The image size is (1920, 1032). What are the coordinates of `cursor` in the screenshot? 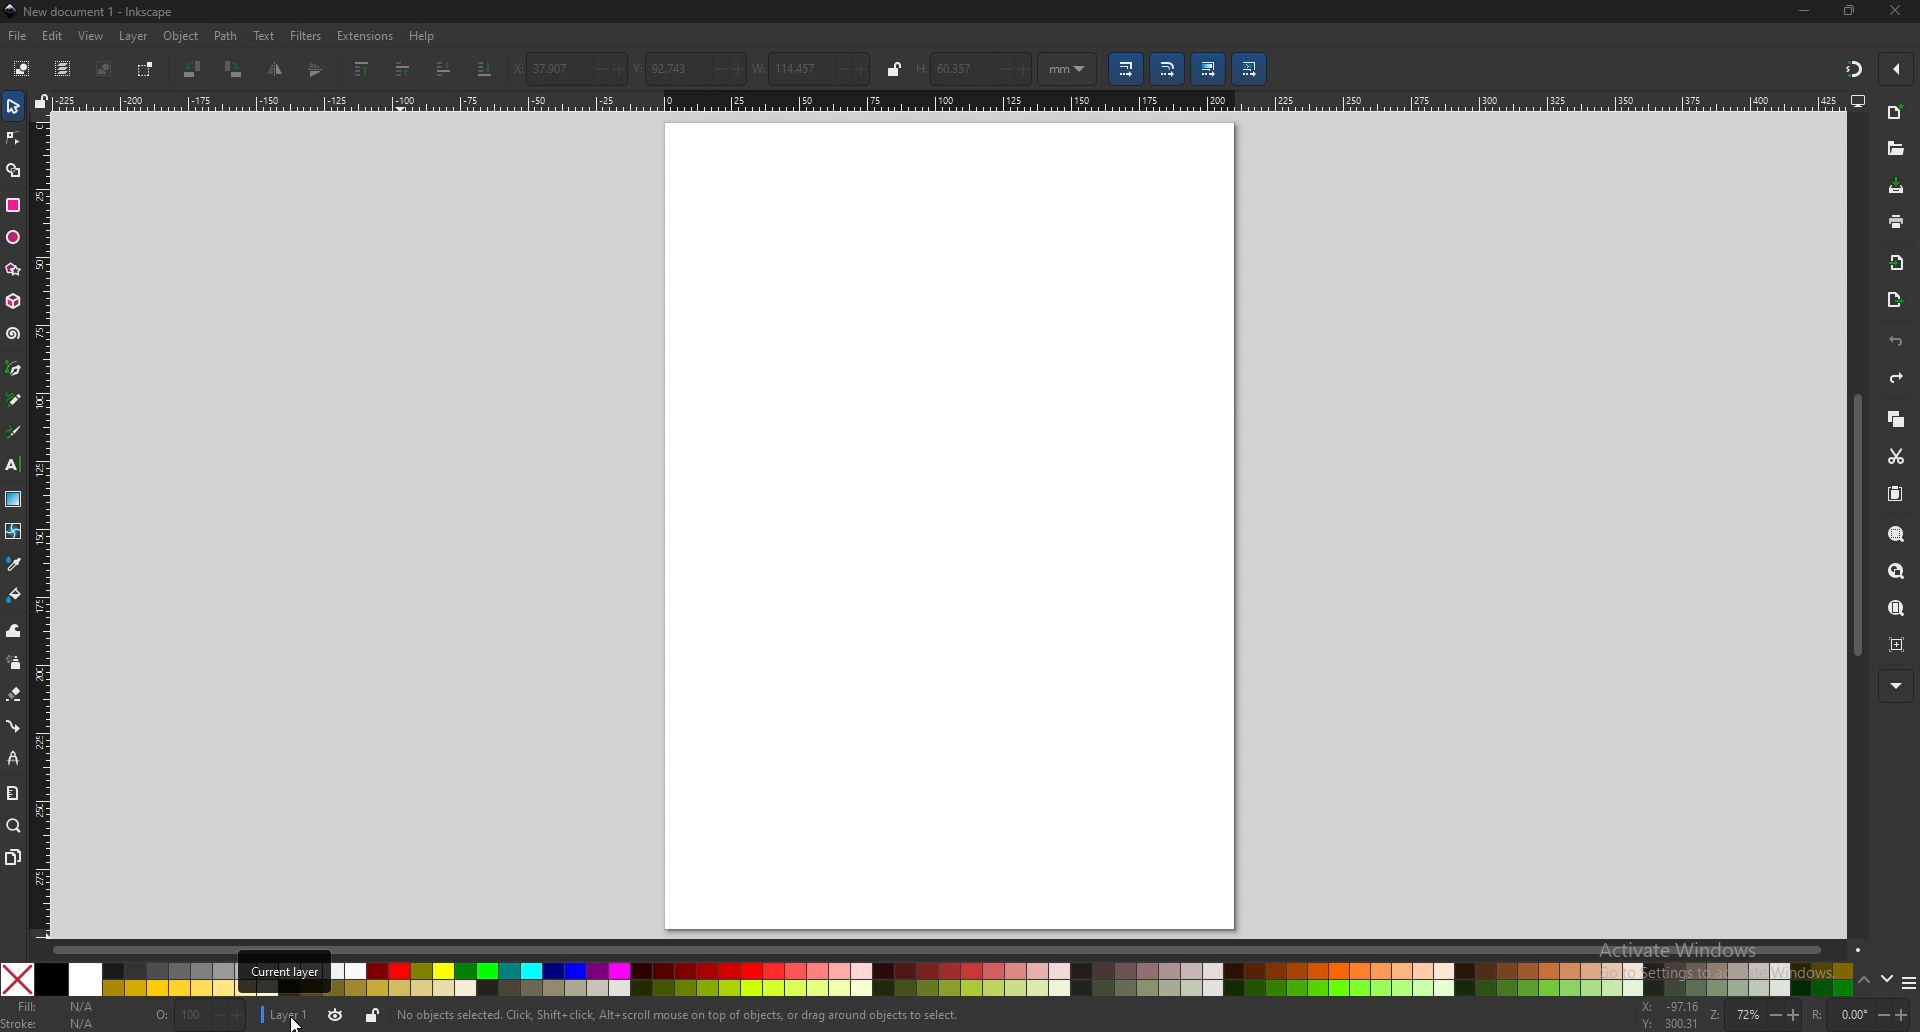 It's located at (297, 1023).